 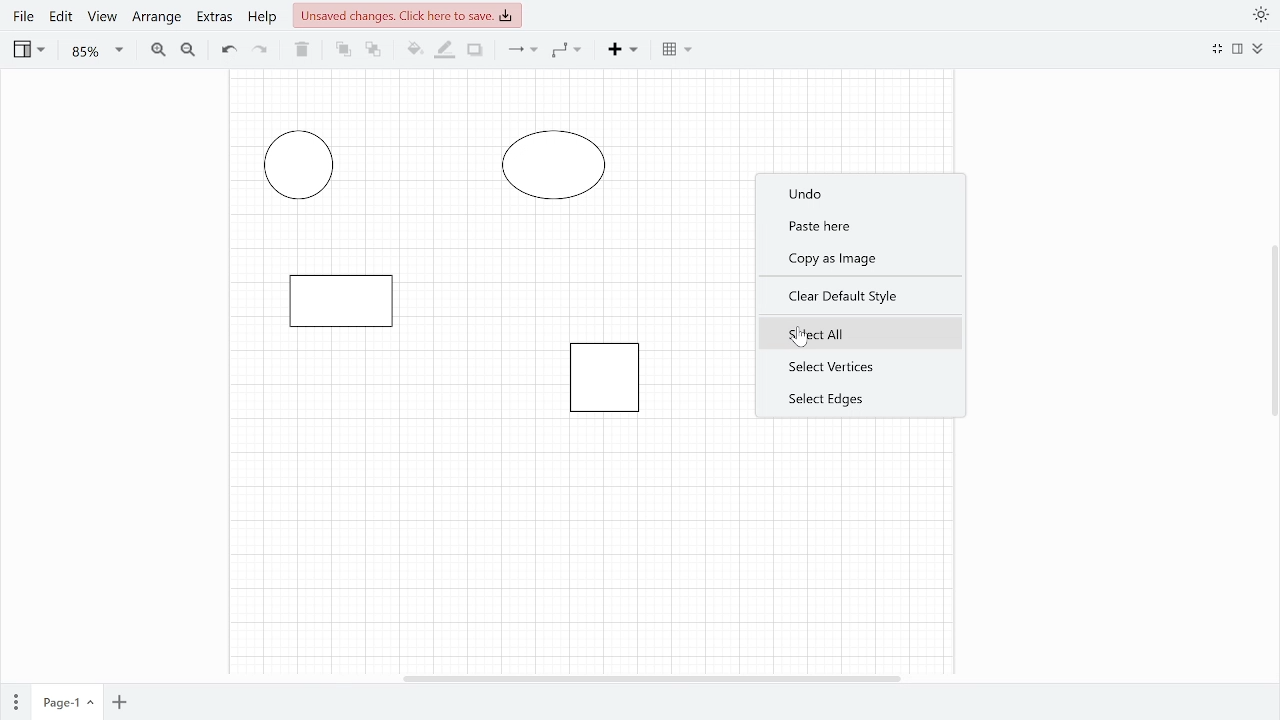 What do you see at coordinates (1259, 15) in the screenshot?
I see `Appearance` at bounding box center [1259, 15].